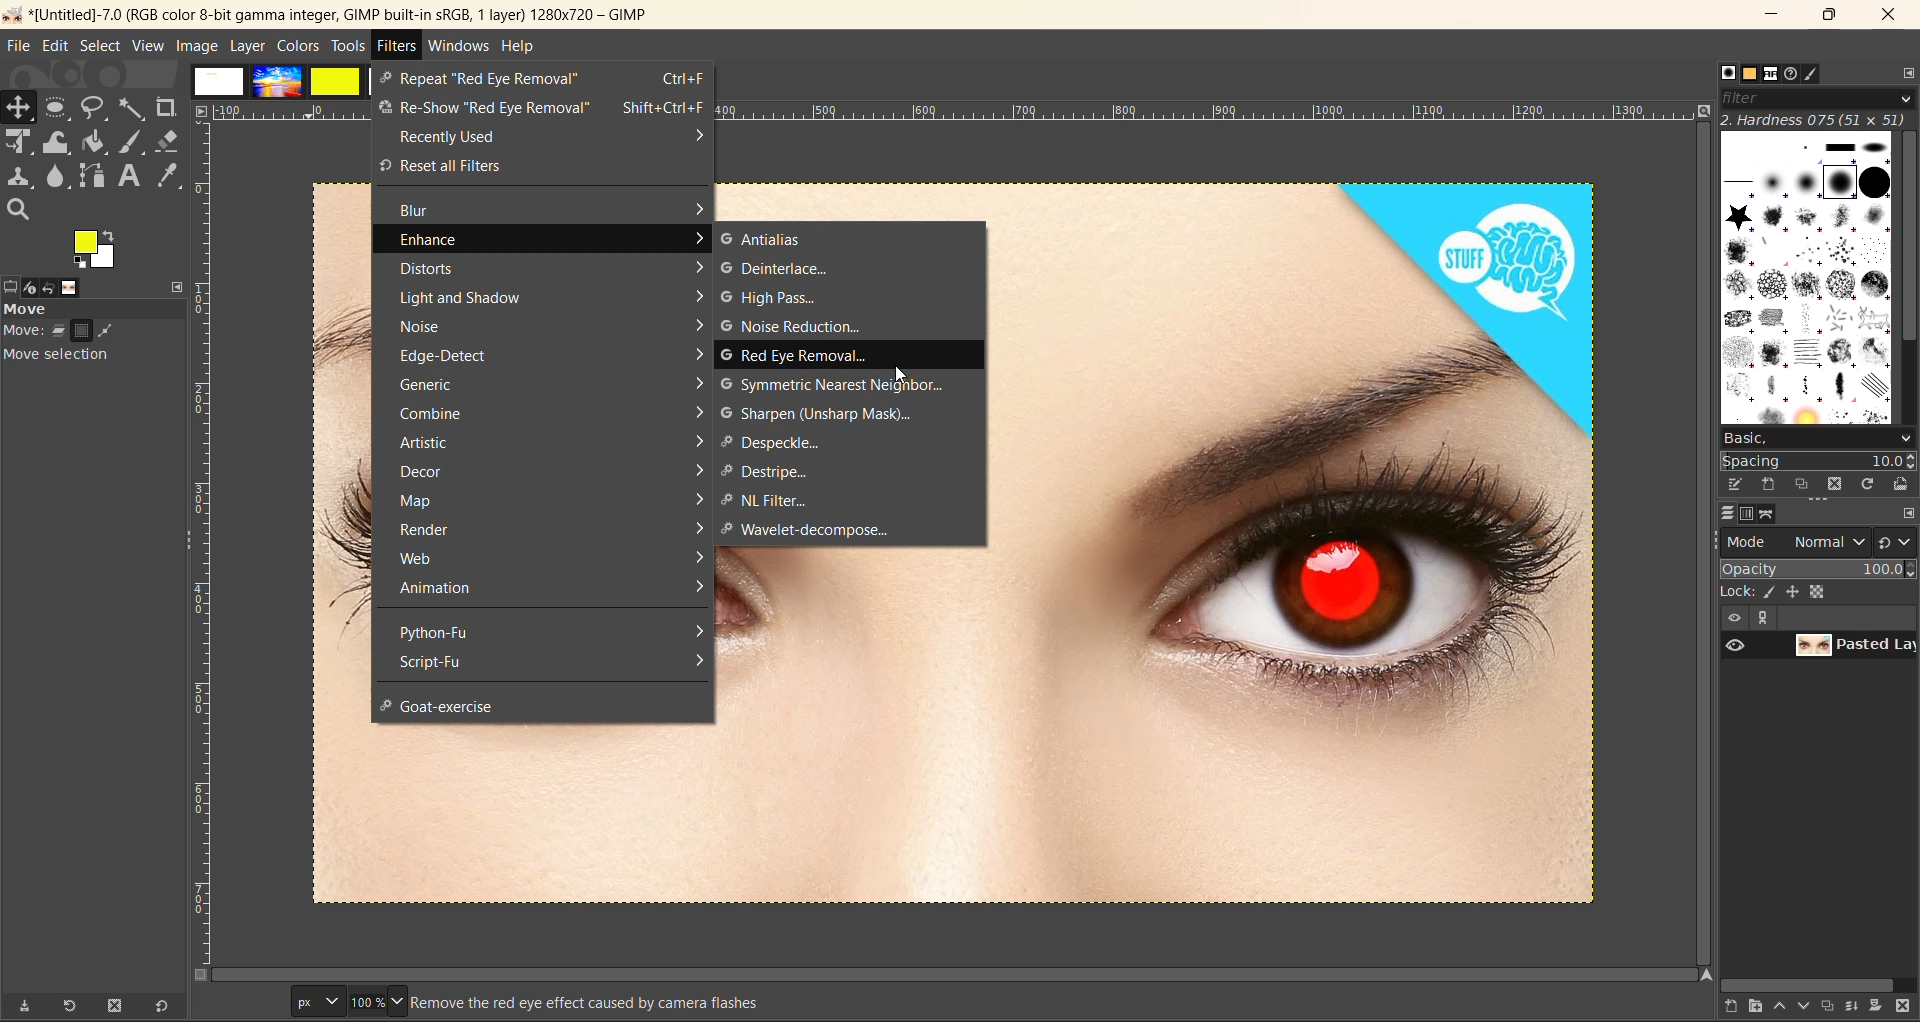  Describe the element at coordinates (95, 142) in the screenshot. I see `paint bucket` at that location.